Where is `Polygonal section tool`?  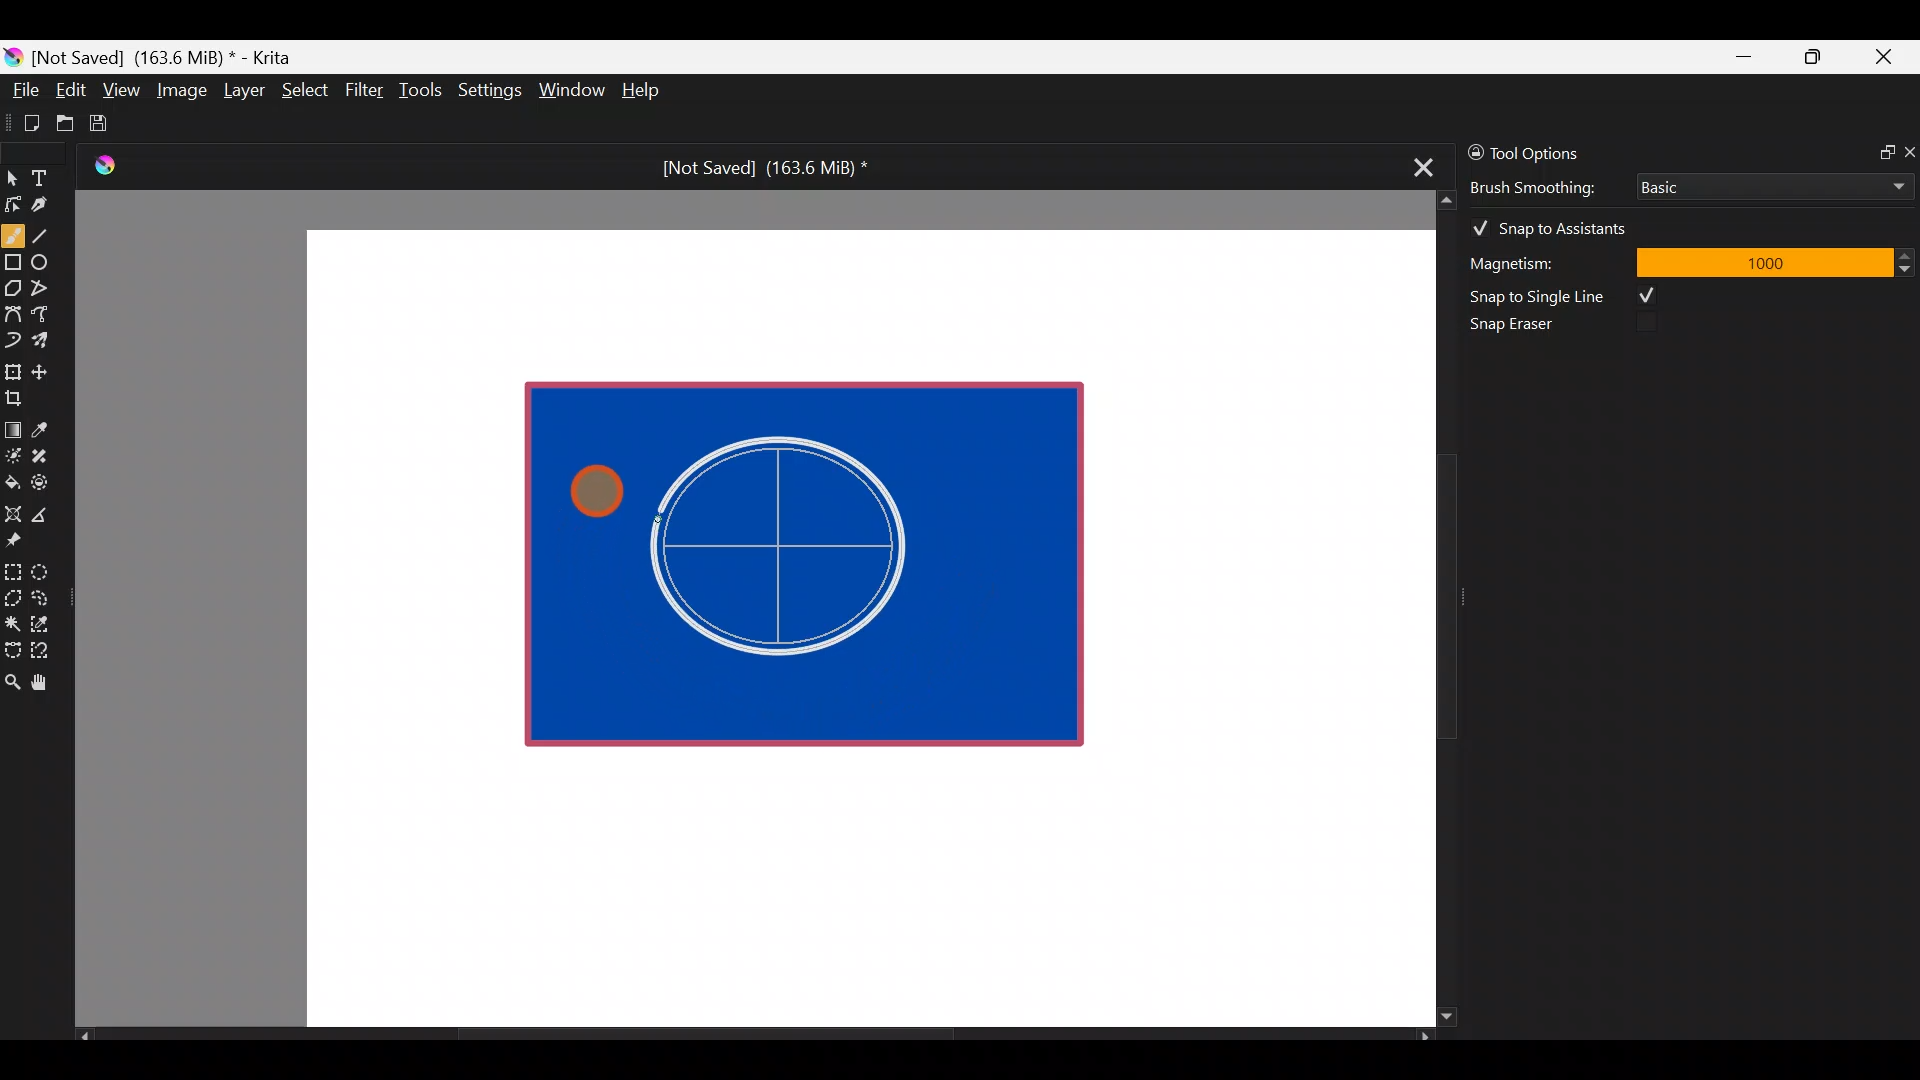
Polygonal section tool is located at coordinates (12, 593).